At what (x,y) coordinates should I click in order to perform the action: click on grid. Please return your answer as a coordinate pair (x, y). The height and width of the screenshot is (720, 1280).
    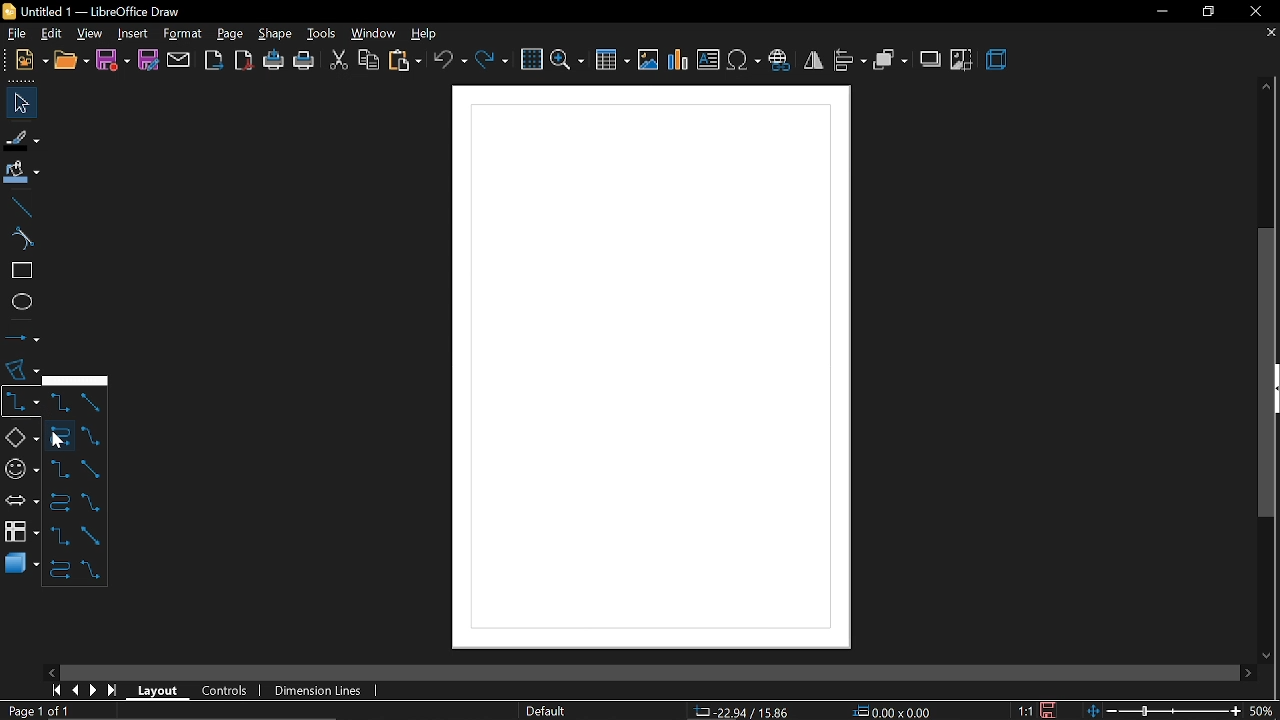
    Looking at the image, I should click on (530, 59).